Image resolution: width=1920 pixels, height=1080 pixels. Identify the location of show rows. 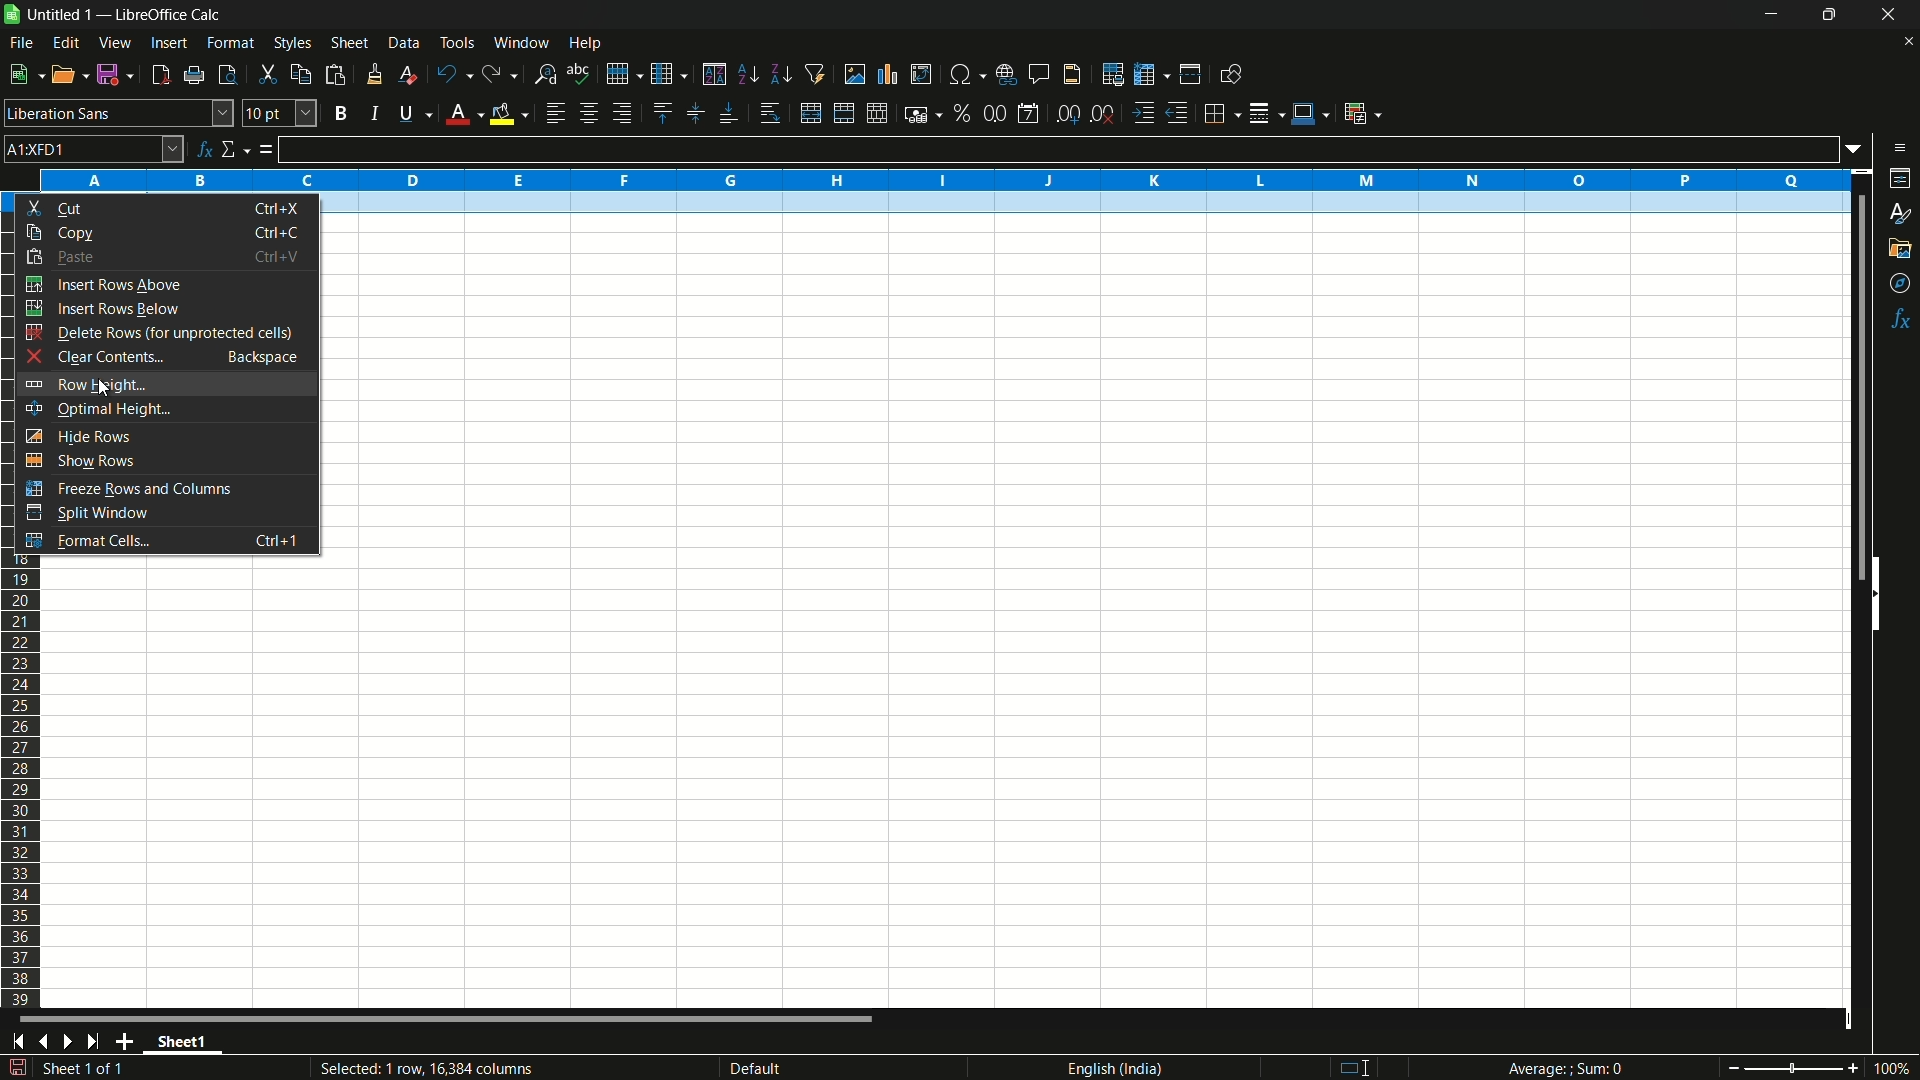
(164, 463).